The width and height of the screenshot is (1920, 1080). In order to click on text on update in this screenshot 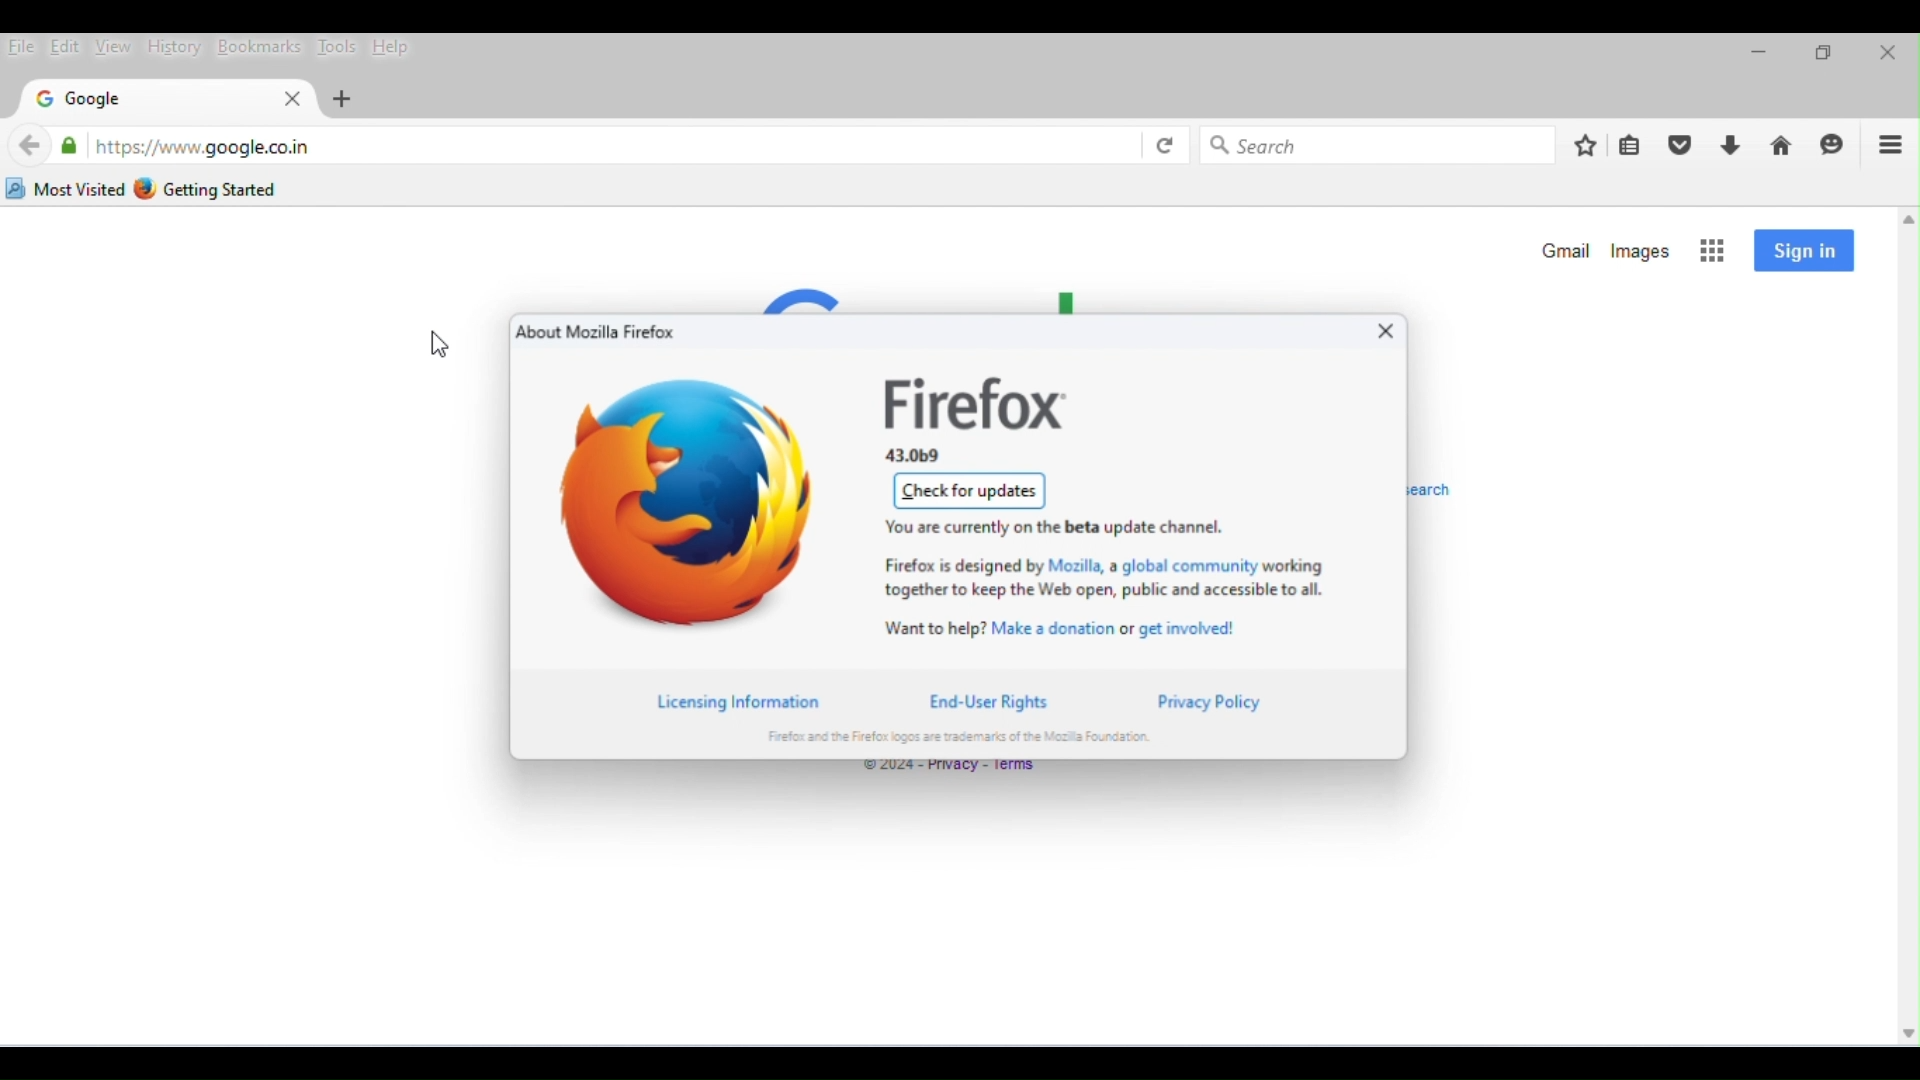, I will do `click(1080, 525)`.